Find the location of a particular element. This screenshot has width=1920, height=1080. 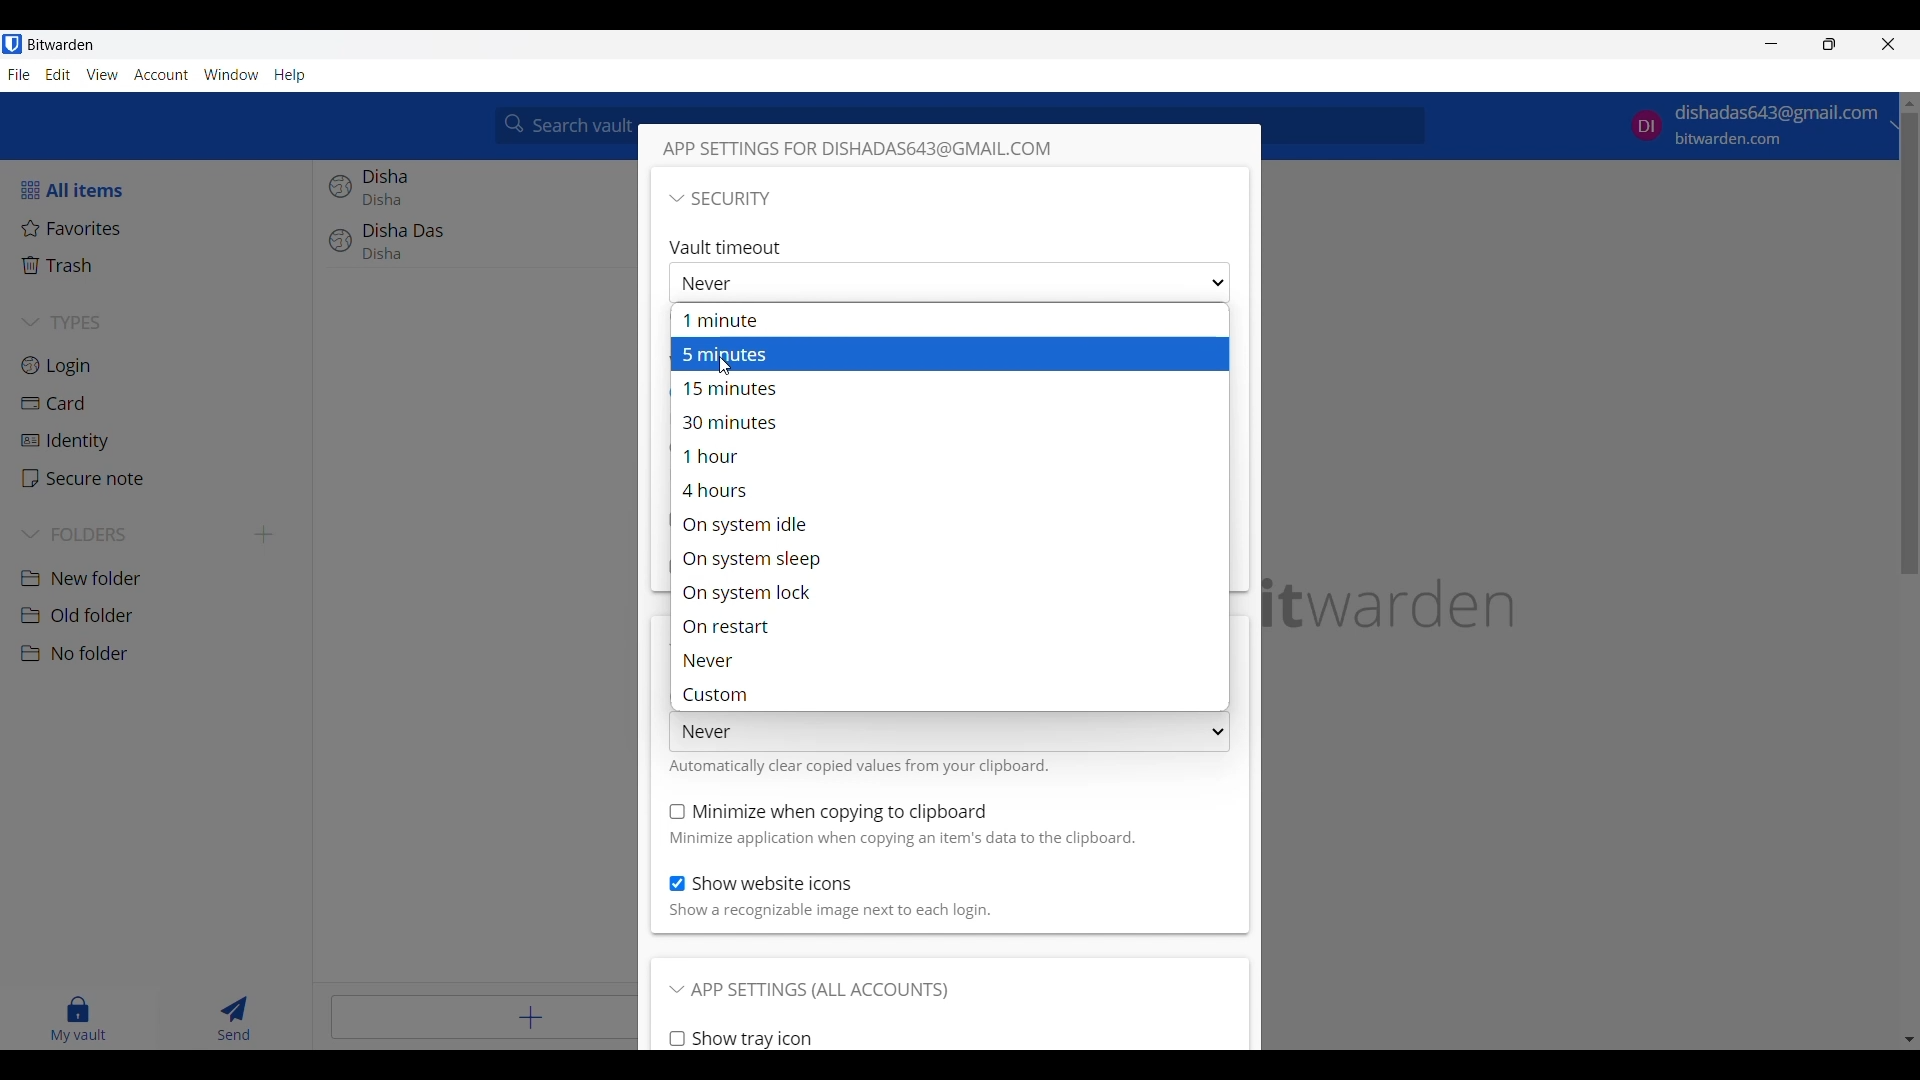

Vault timeout options is located at coordinates (948, 283).